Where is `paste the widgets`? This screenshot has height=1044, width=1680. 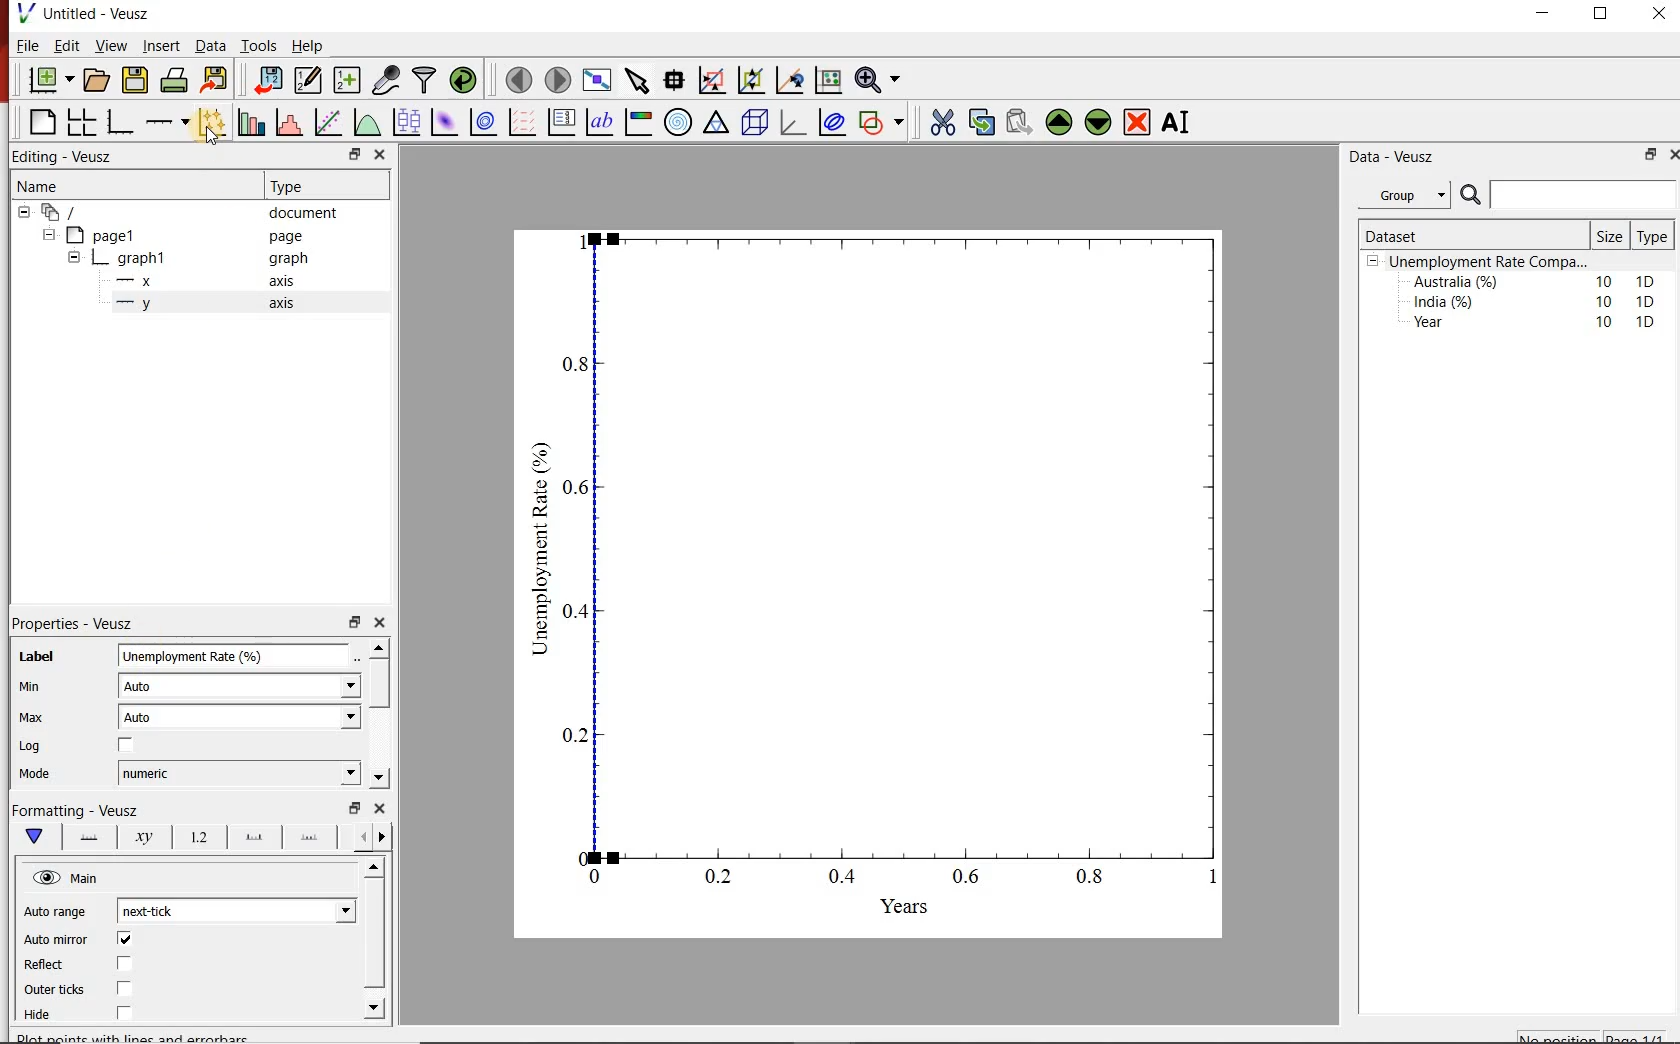 paste the widgets is located at coordinates (1020, 122).